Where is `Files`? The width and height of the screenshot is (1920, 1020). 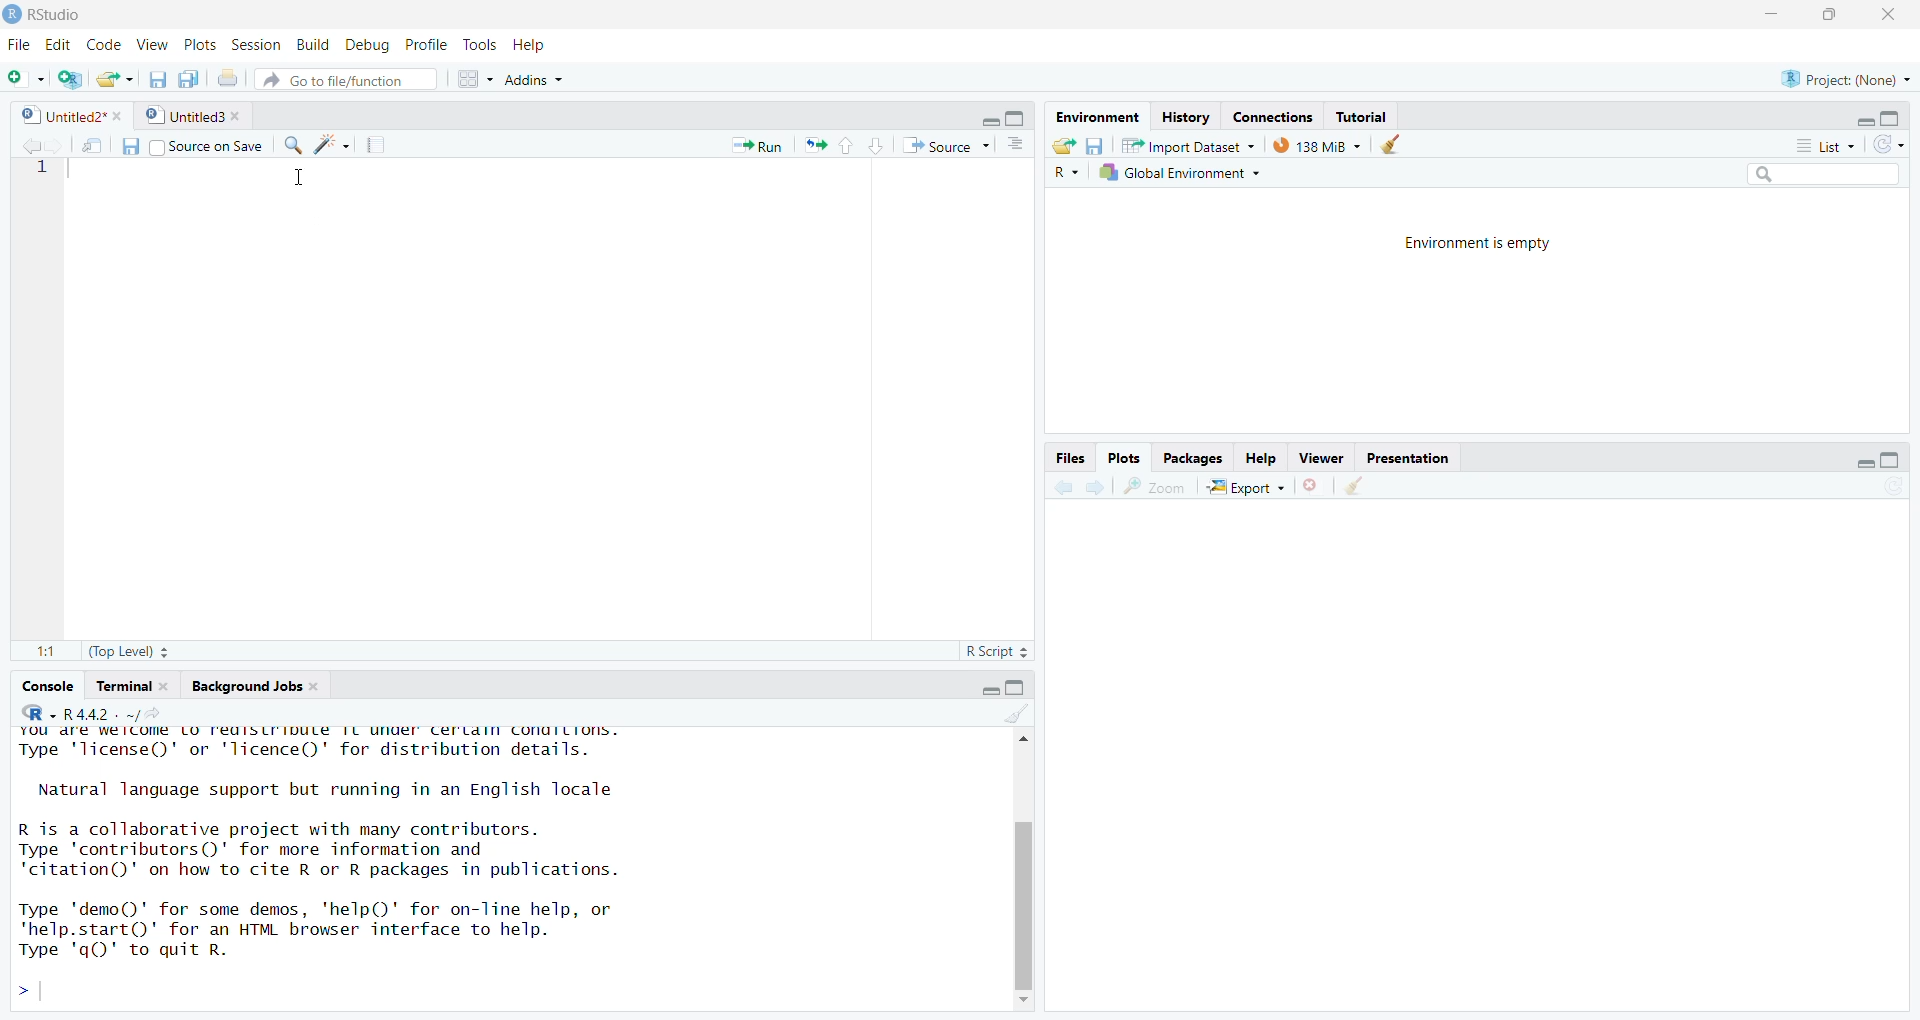
Files is located at coordinates (1065, 455).